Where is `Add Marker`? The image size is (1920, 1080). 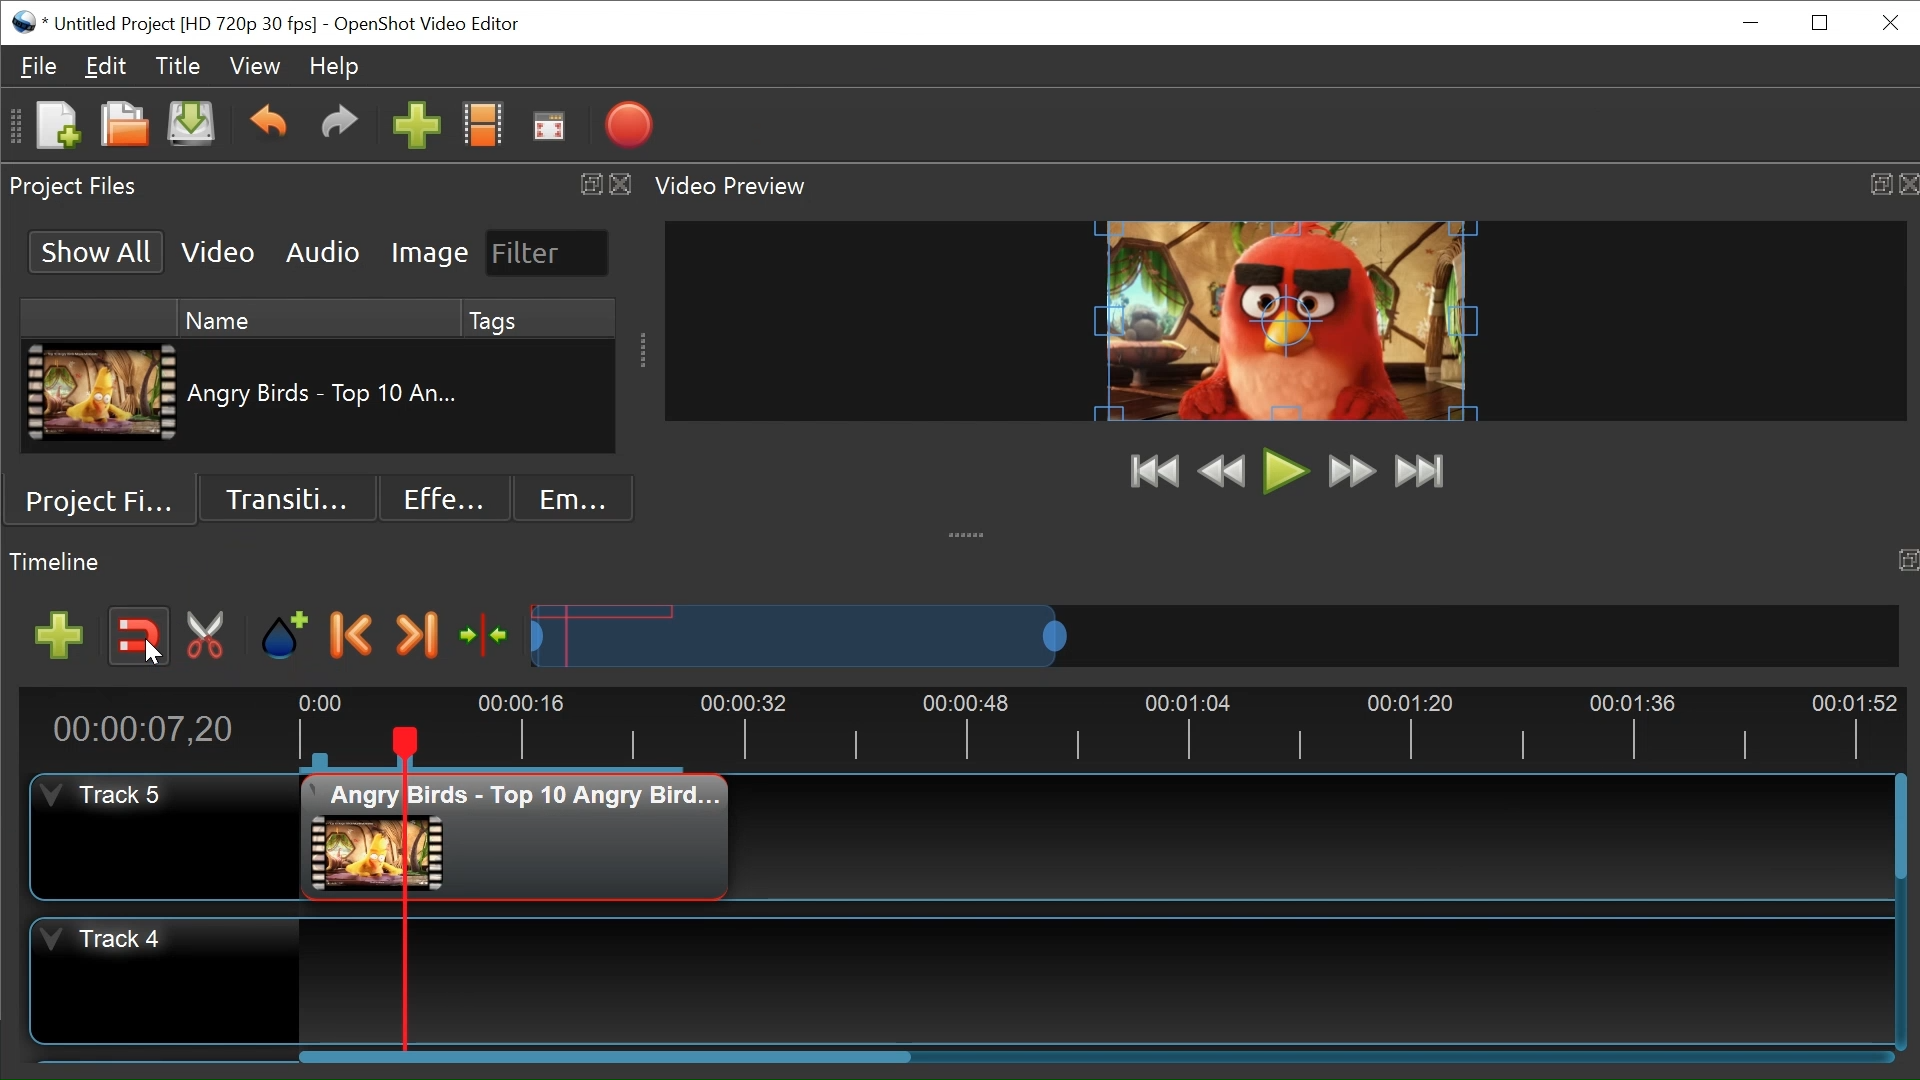 Add Marker is located at coordinates (285, 638).